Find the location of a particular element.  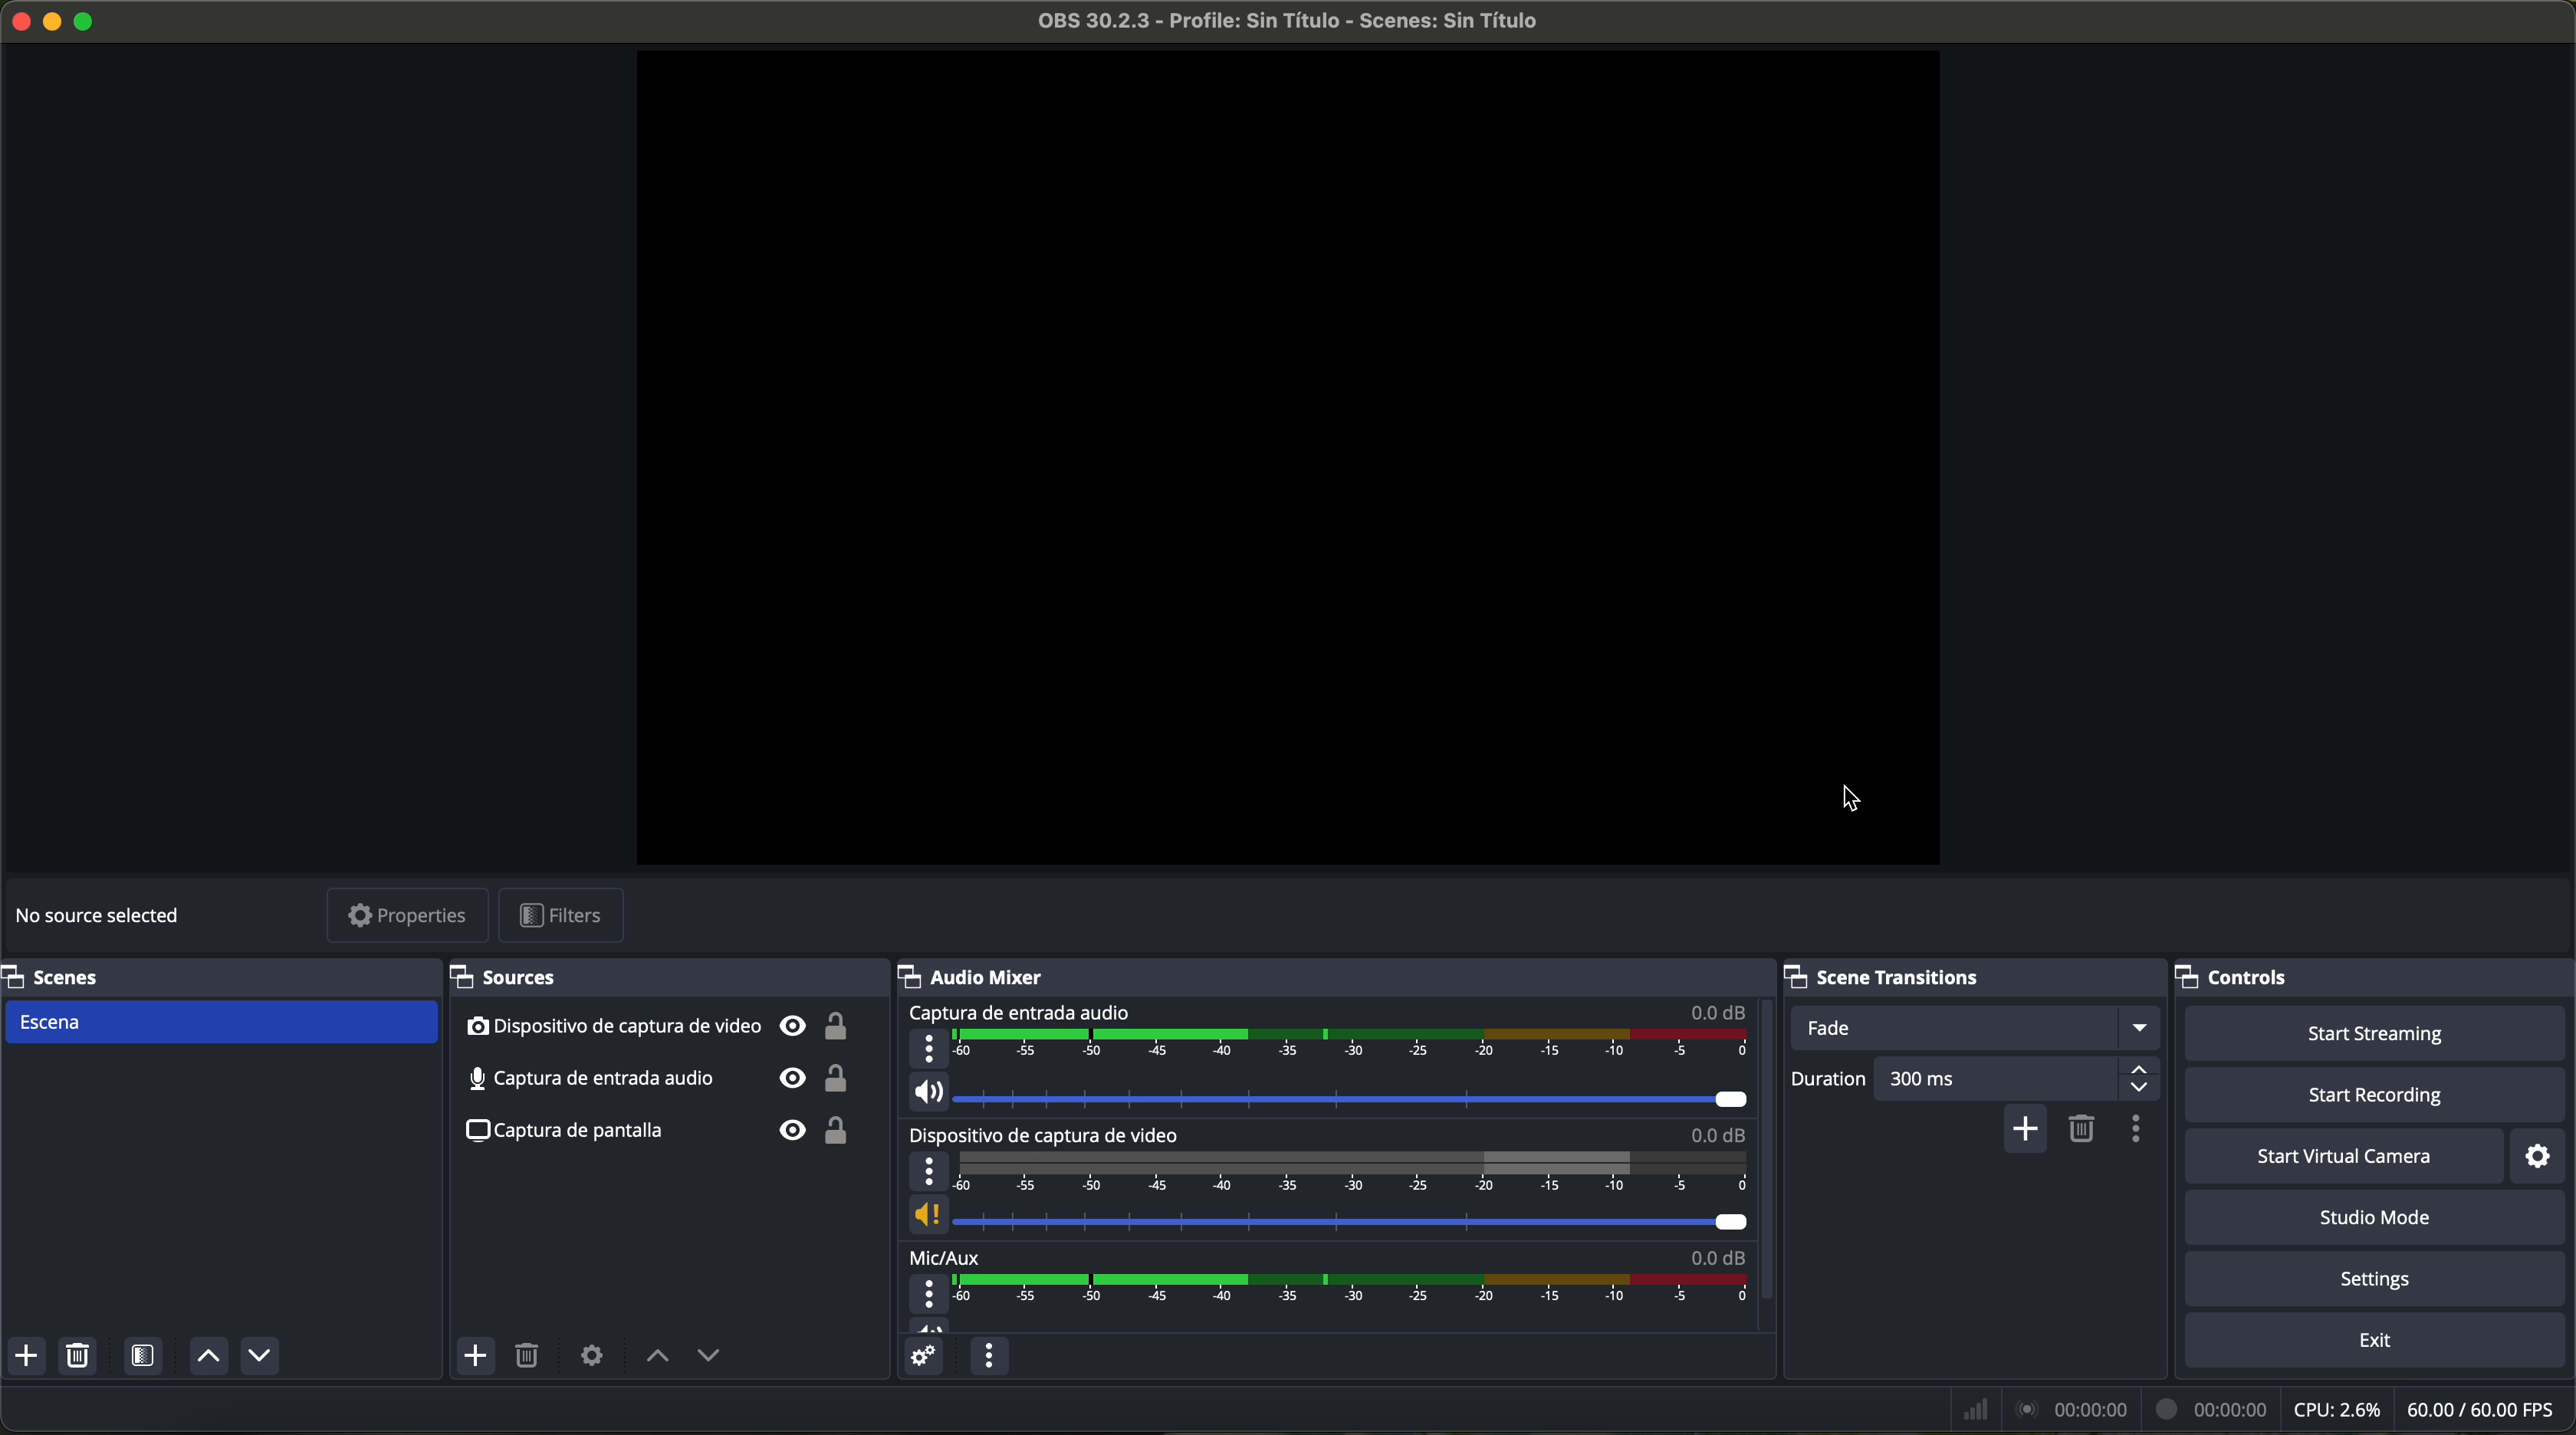

advanced audio properties is located at coordinates (923, 1360).